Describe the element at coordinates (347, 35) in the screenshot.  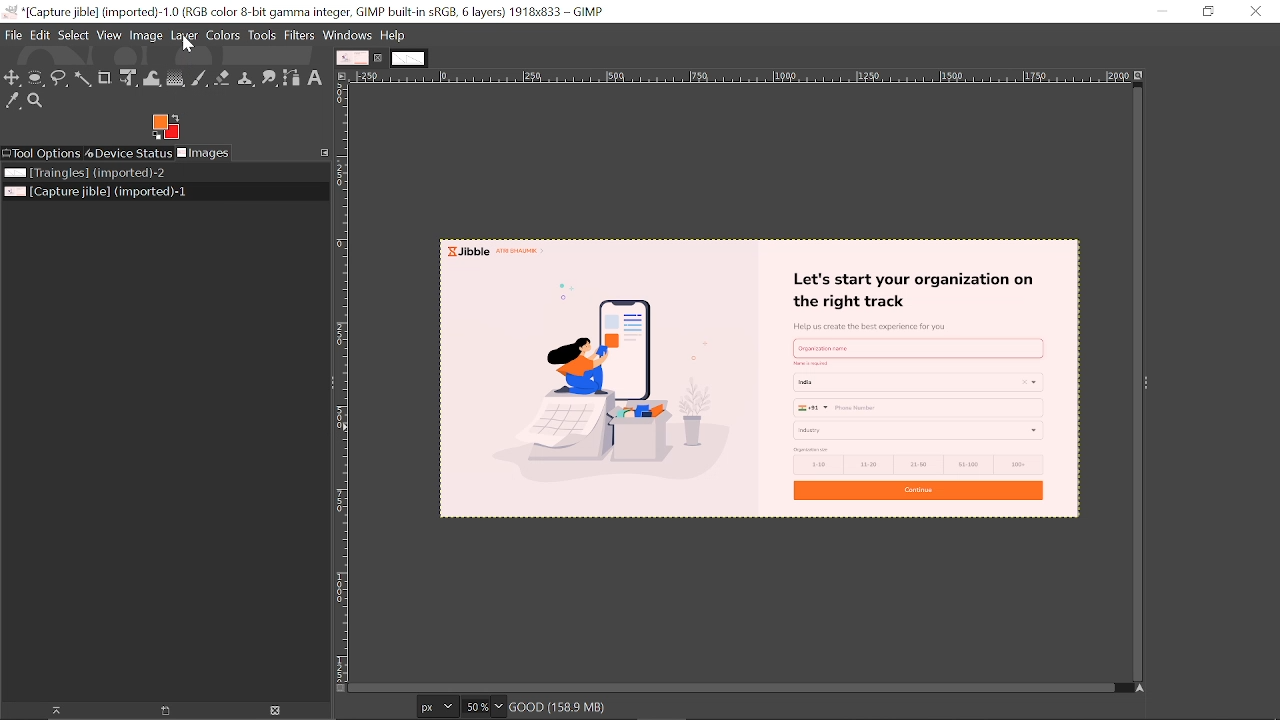
I see `windows` at that location.